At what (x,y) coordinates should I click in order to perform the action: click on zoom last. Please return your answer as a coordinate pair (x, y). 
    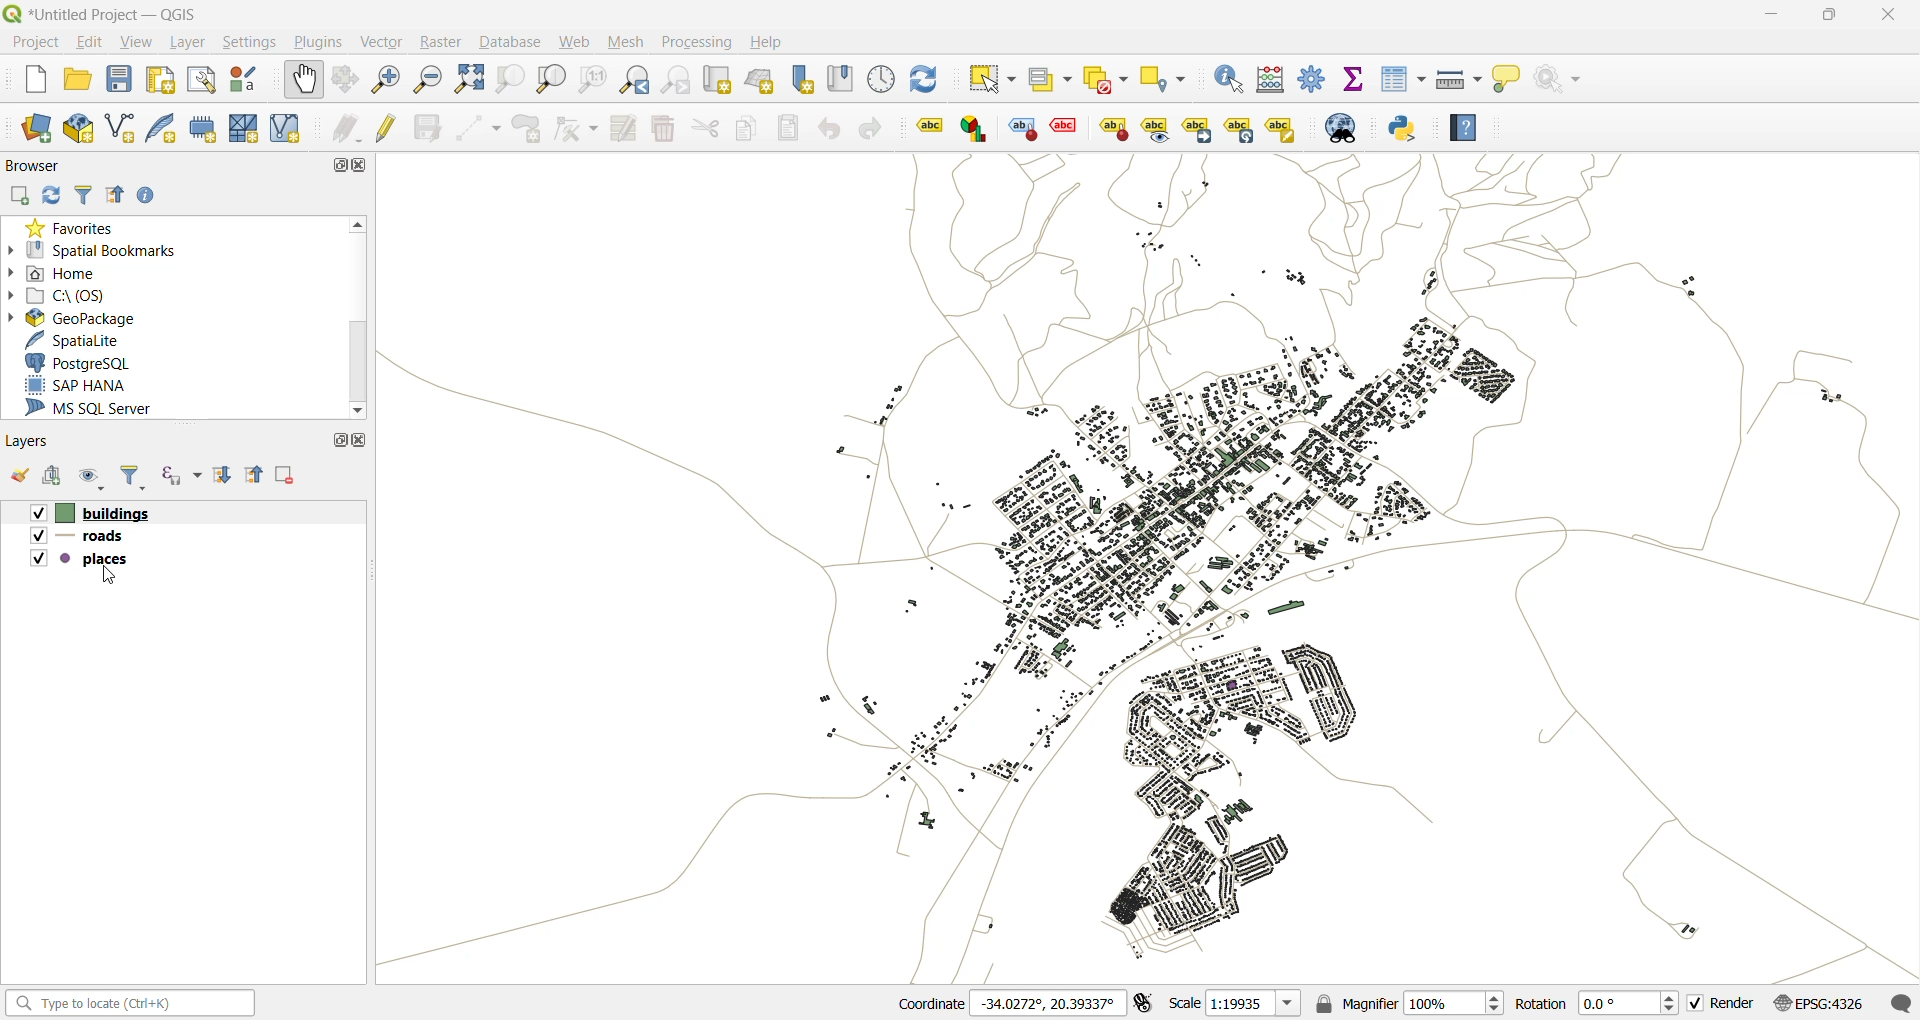
    Looking at the image, I should click on (637, 77).